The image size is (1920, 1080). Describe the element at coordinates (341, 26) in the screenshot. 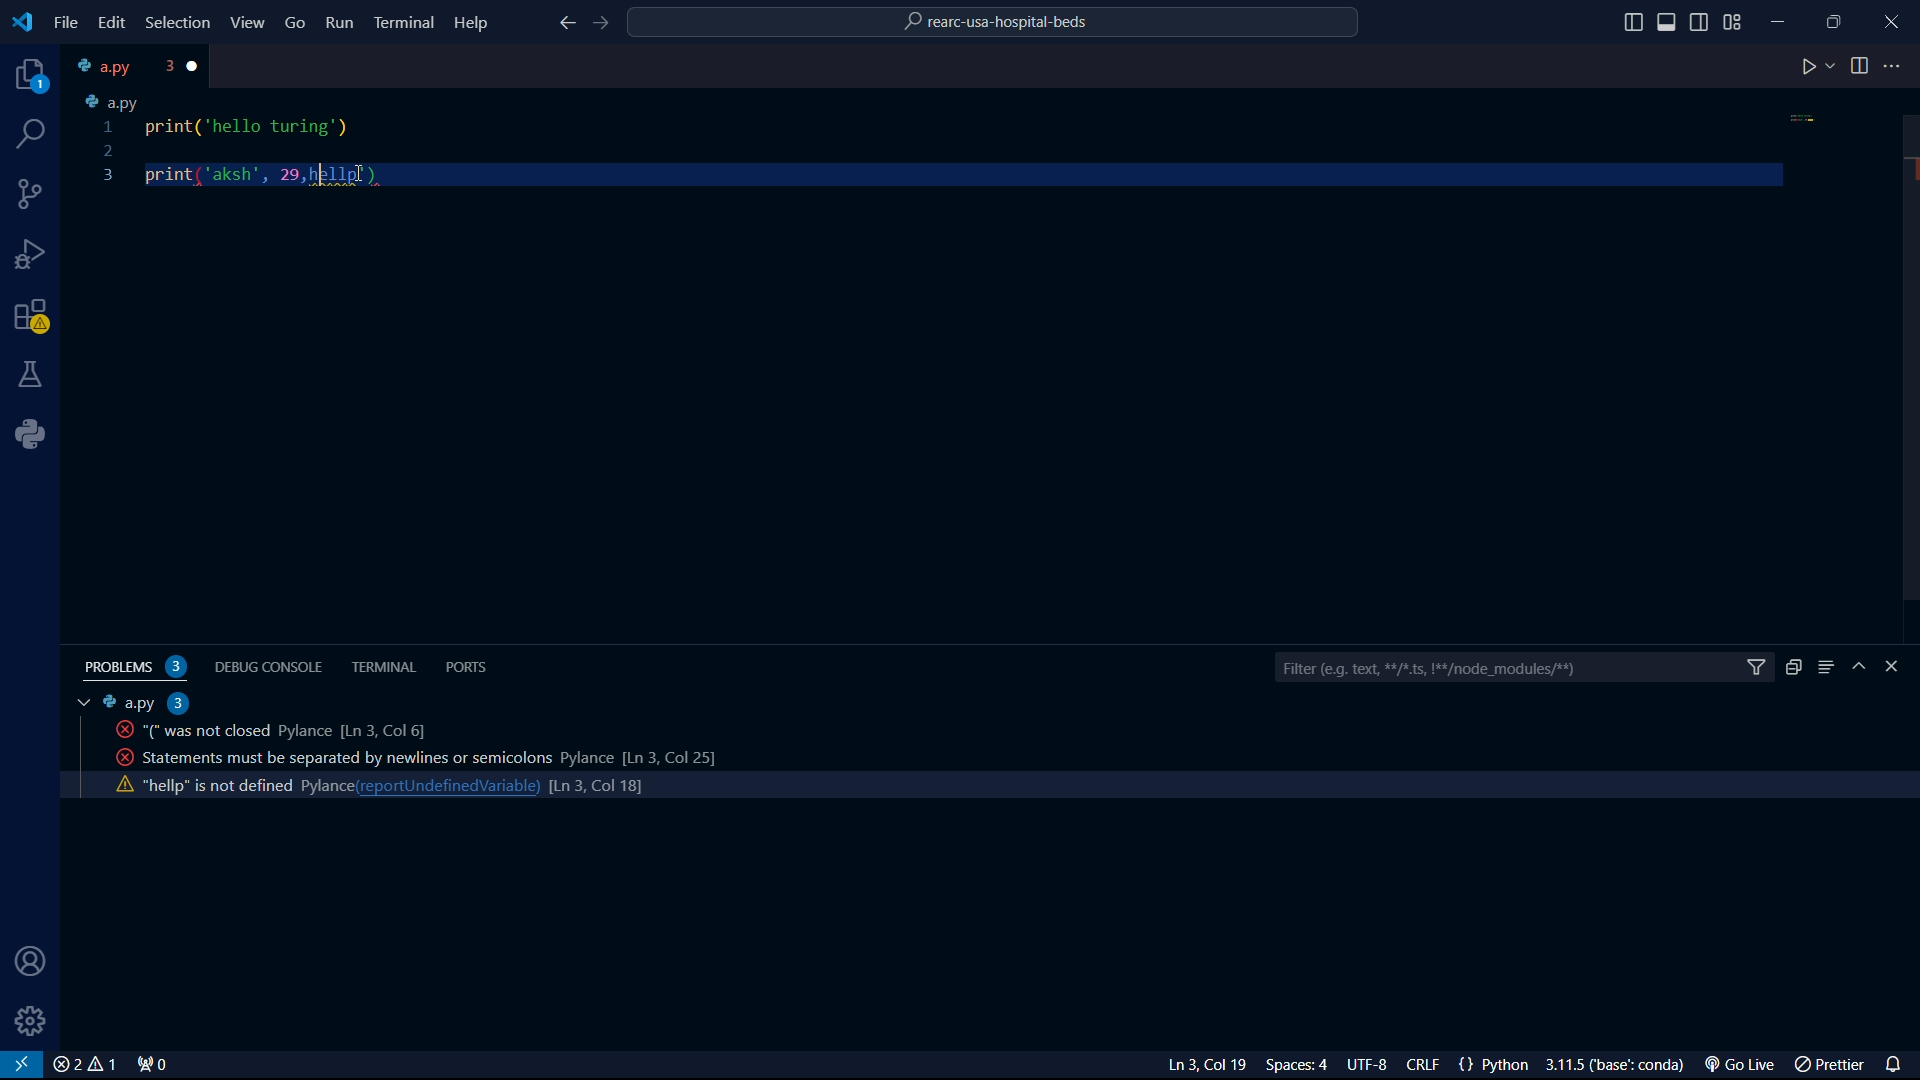

I see `Run` at that location.